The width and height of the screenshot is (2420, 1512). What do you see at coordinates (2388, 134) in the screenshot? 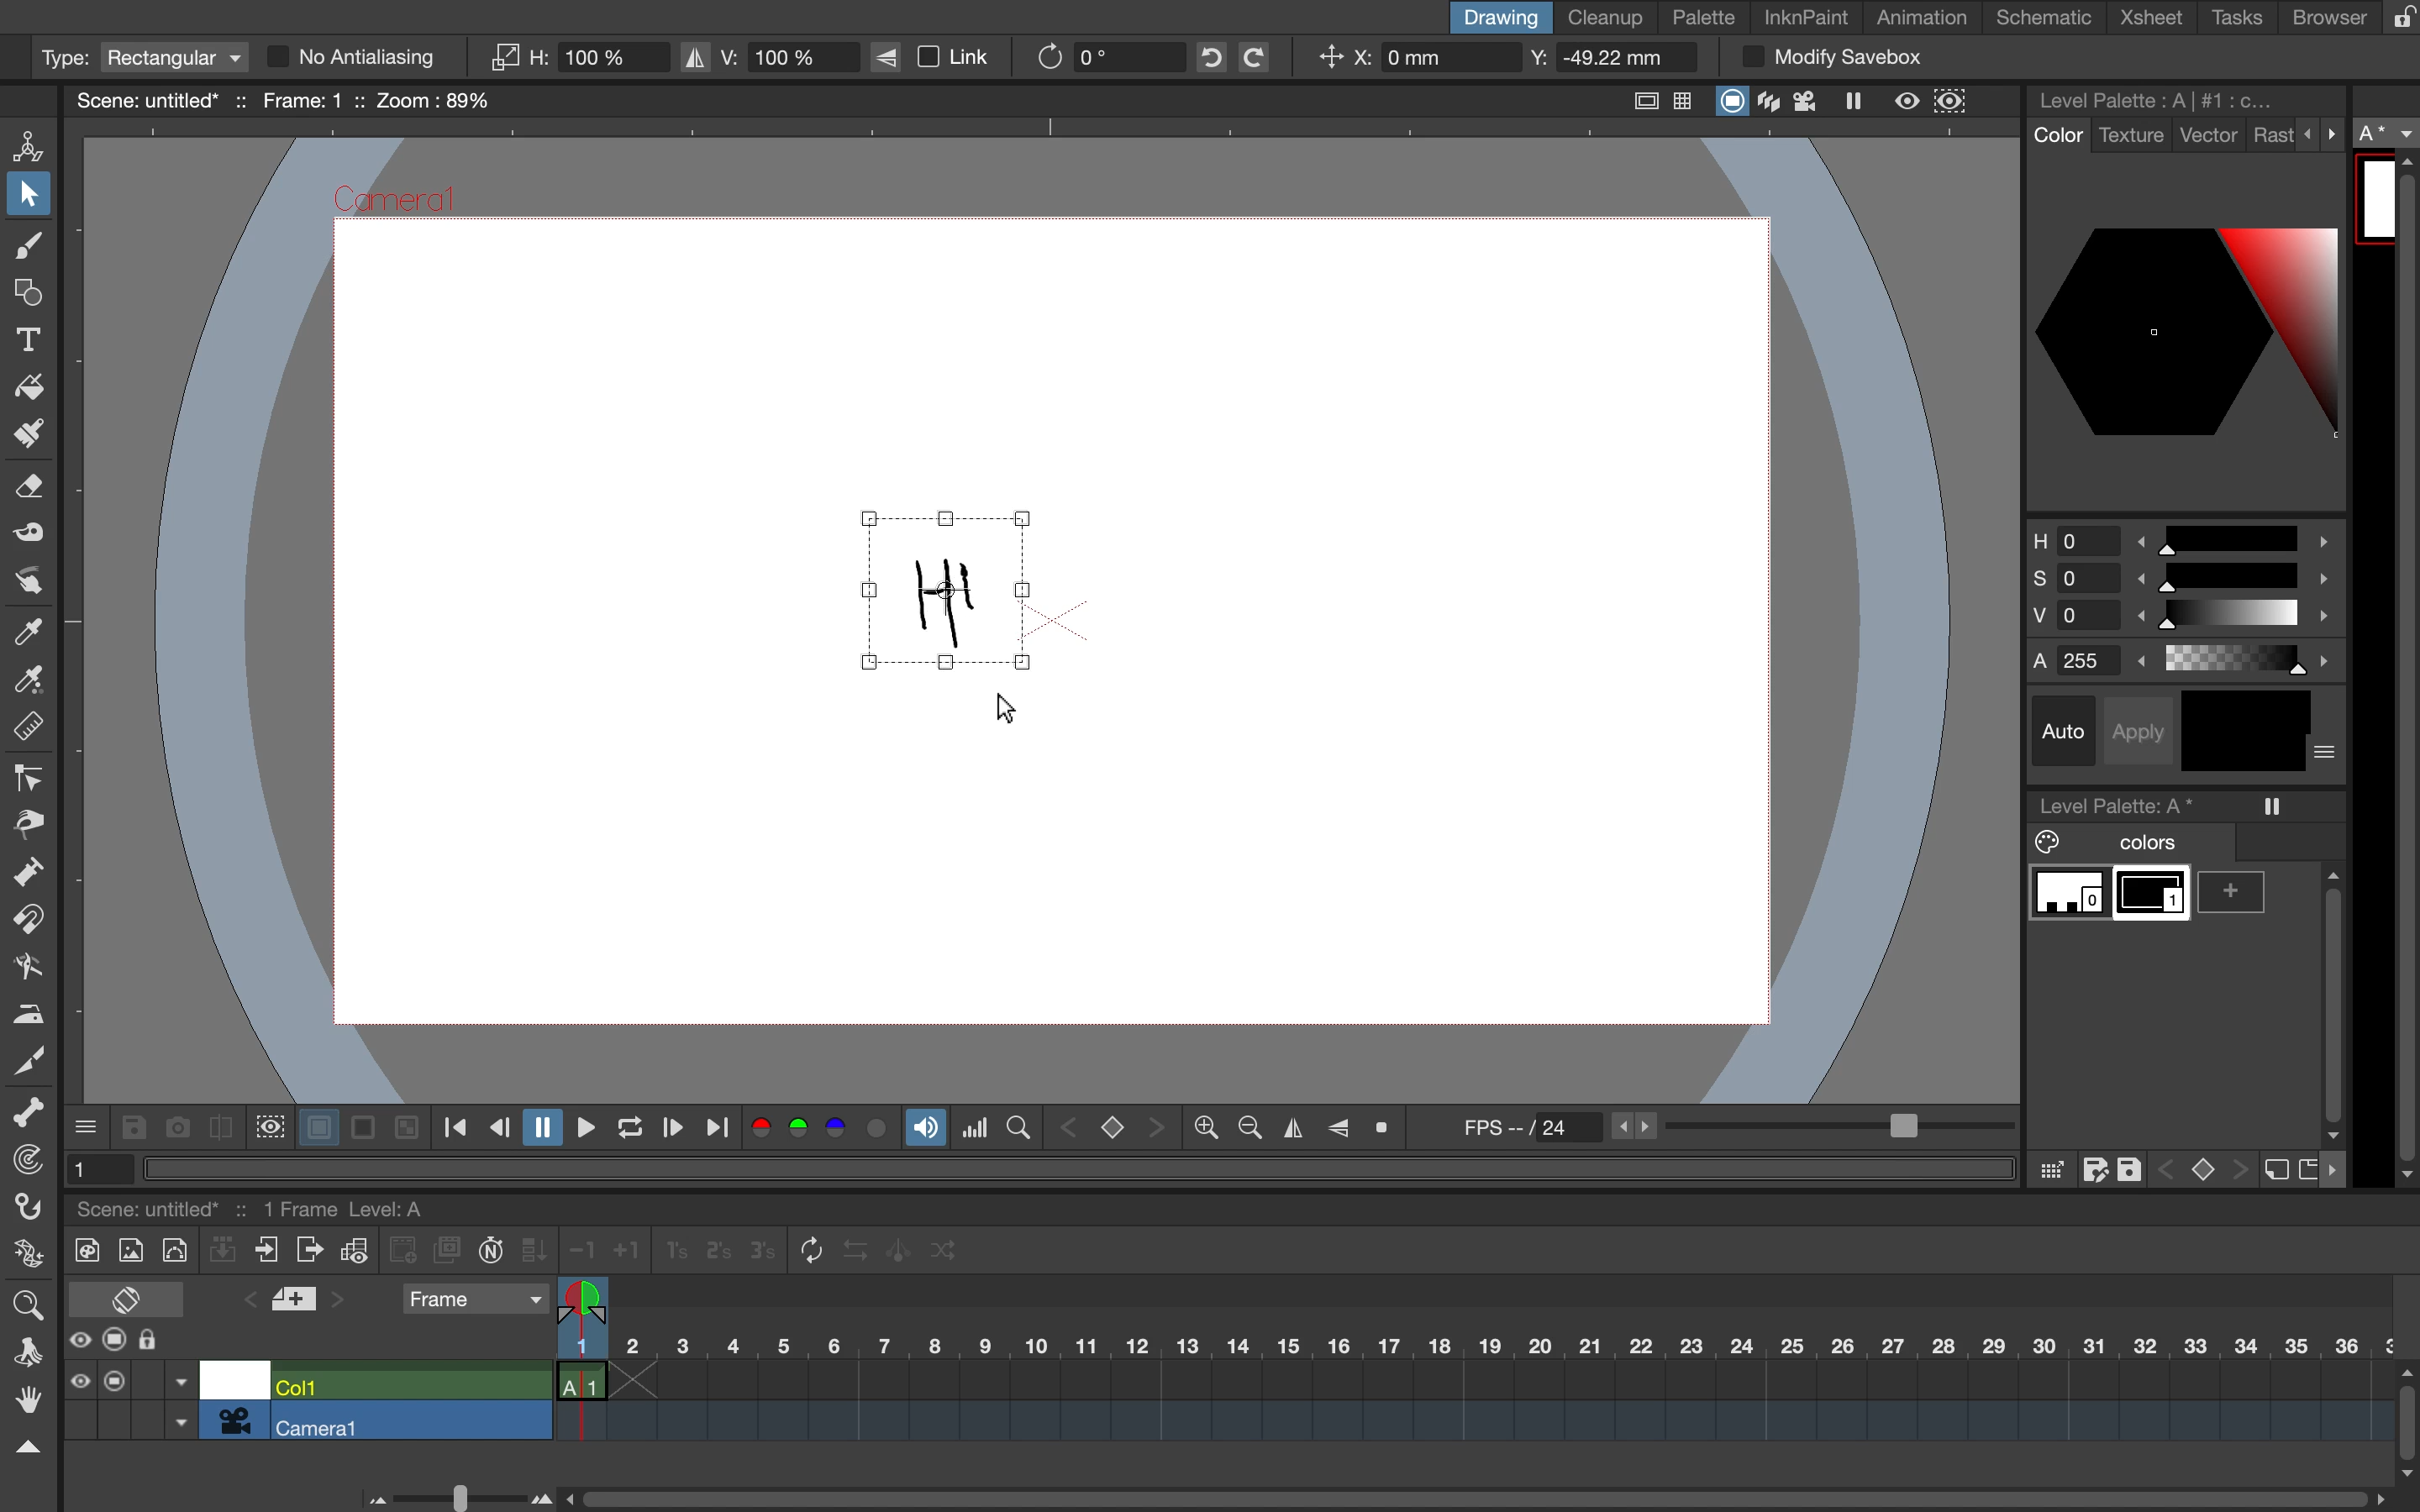
I see `a` at bounding box center [2388, 134].